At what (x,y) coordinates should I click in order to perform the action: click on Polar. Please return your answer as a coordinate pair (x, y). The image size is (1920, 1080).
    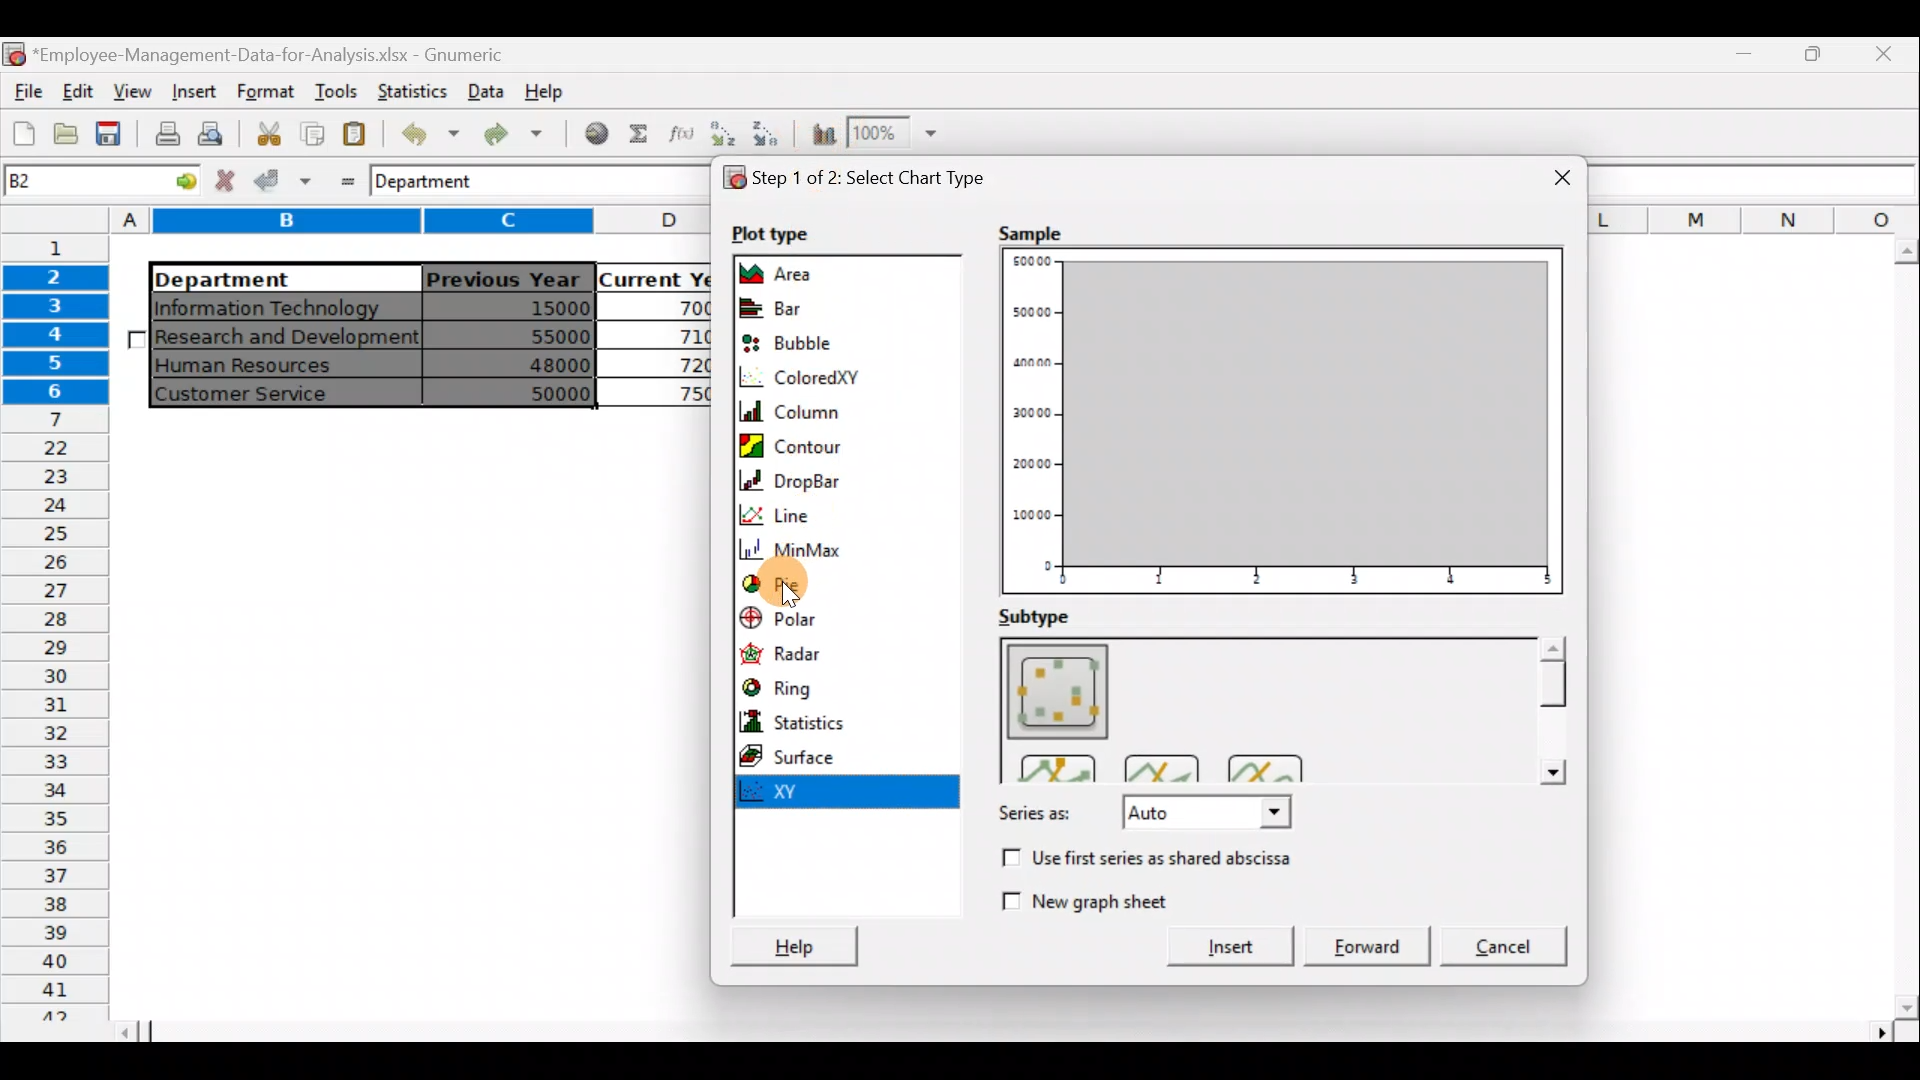
    Looking at the image, I should click on (810, 620).